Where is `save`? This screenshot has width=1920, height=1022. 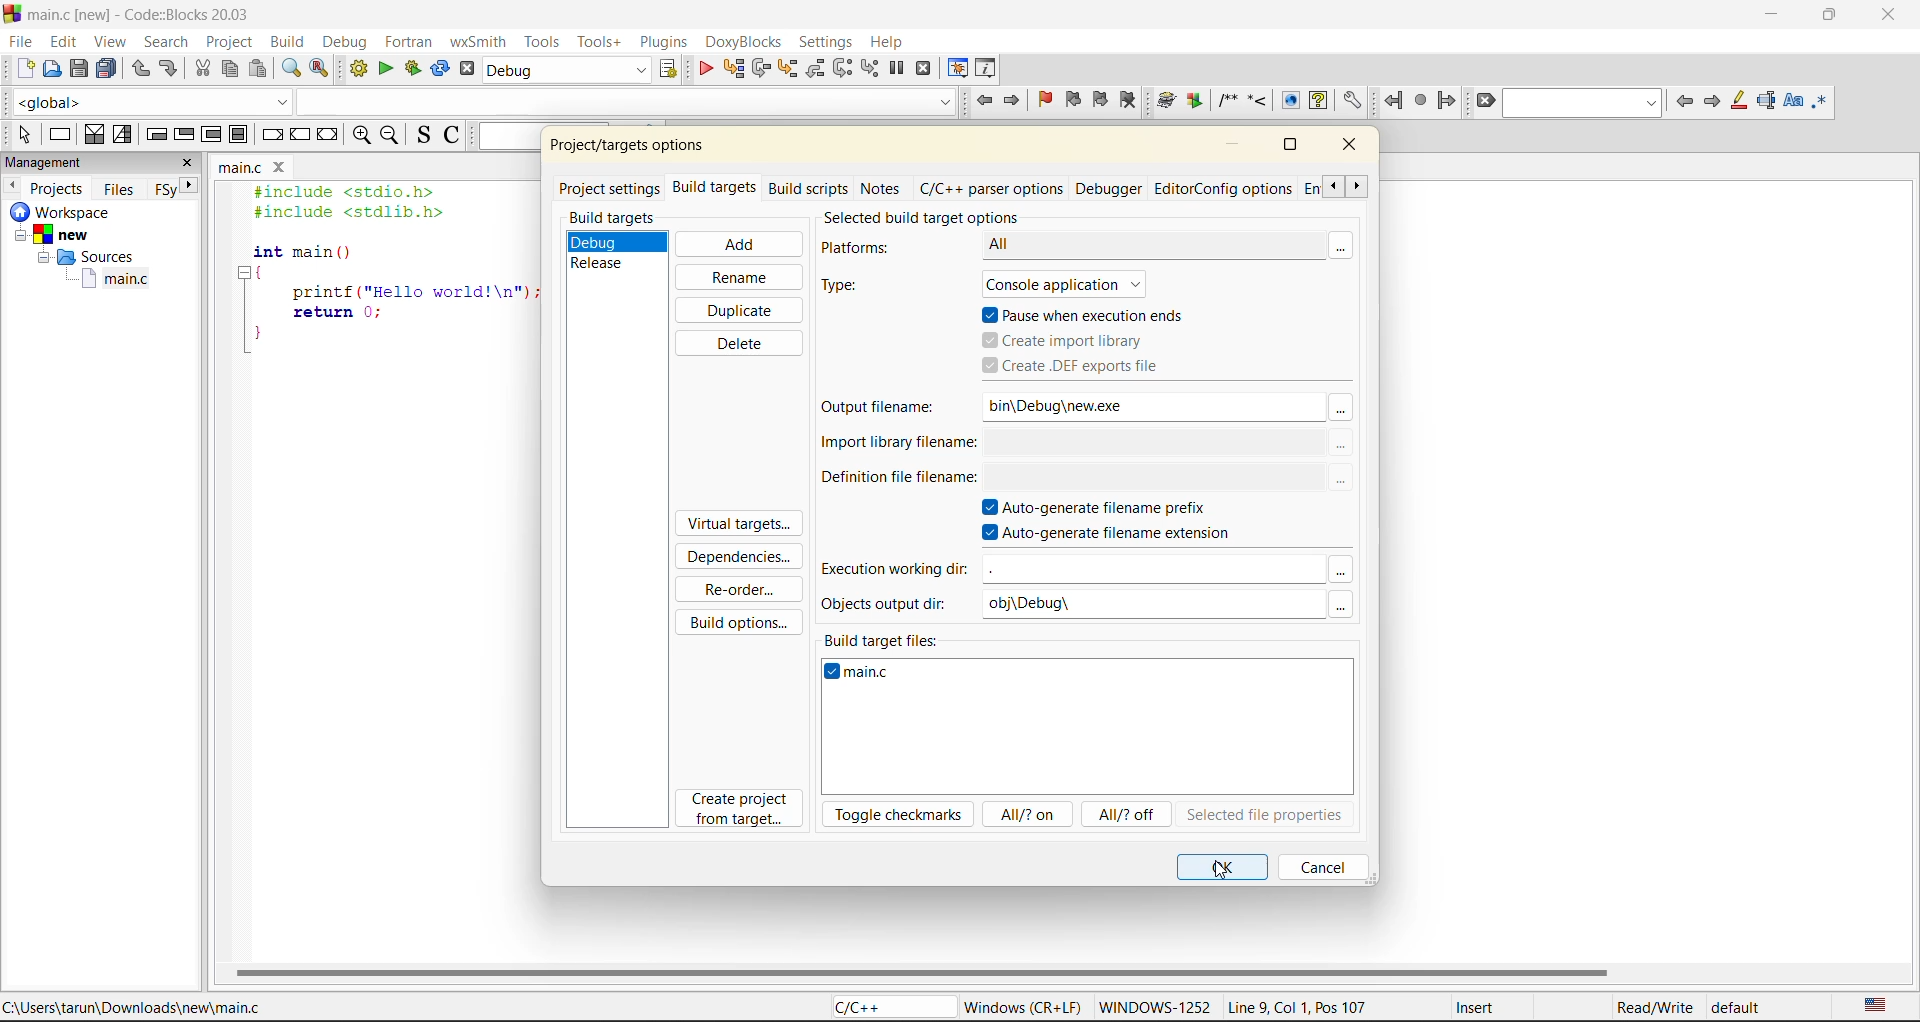 save is located at coordinates (82, 69).